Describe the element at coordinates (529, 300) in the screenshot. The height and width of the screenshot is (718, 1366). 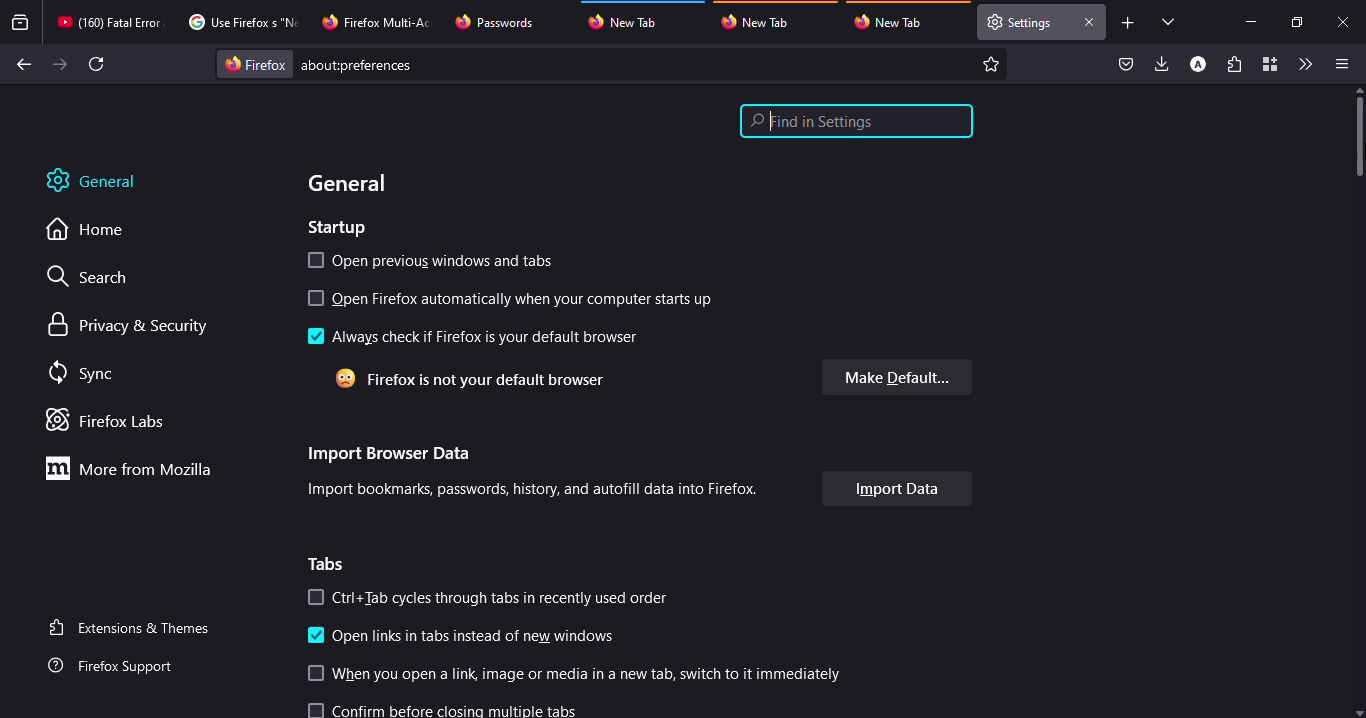
I see `open automatically` at that location.